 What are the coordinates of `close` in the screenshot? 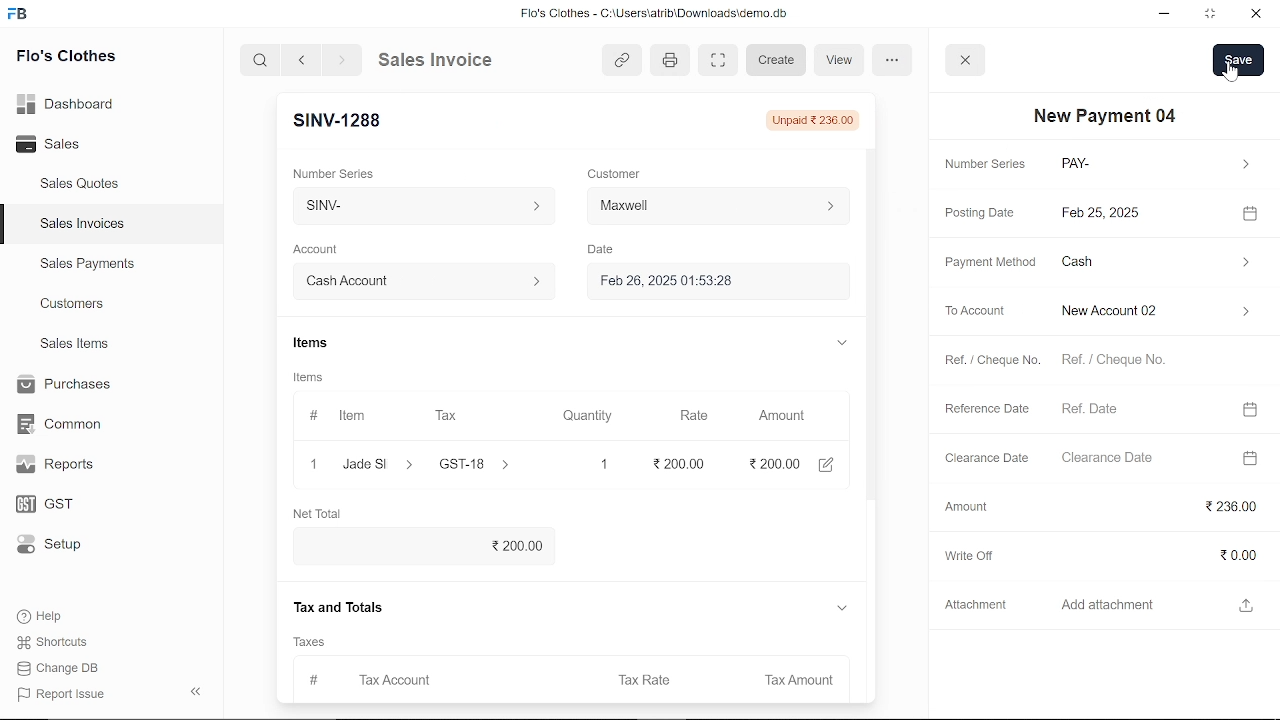 It's located at (966, 59).